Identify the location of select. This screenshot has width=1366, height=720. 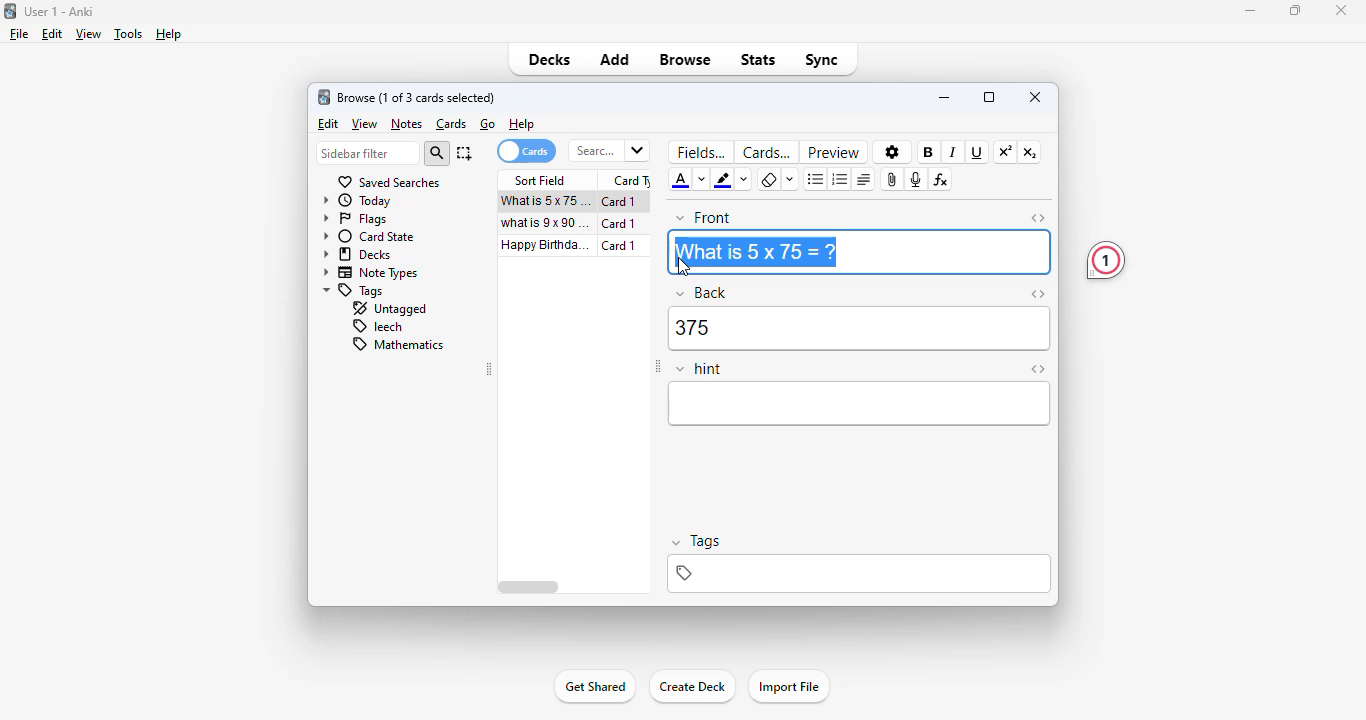
(464, 153).